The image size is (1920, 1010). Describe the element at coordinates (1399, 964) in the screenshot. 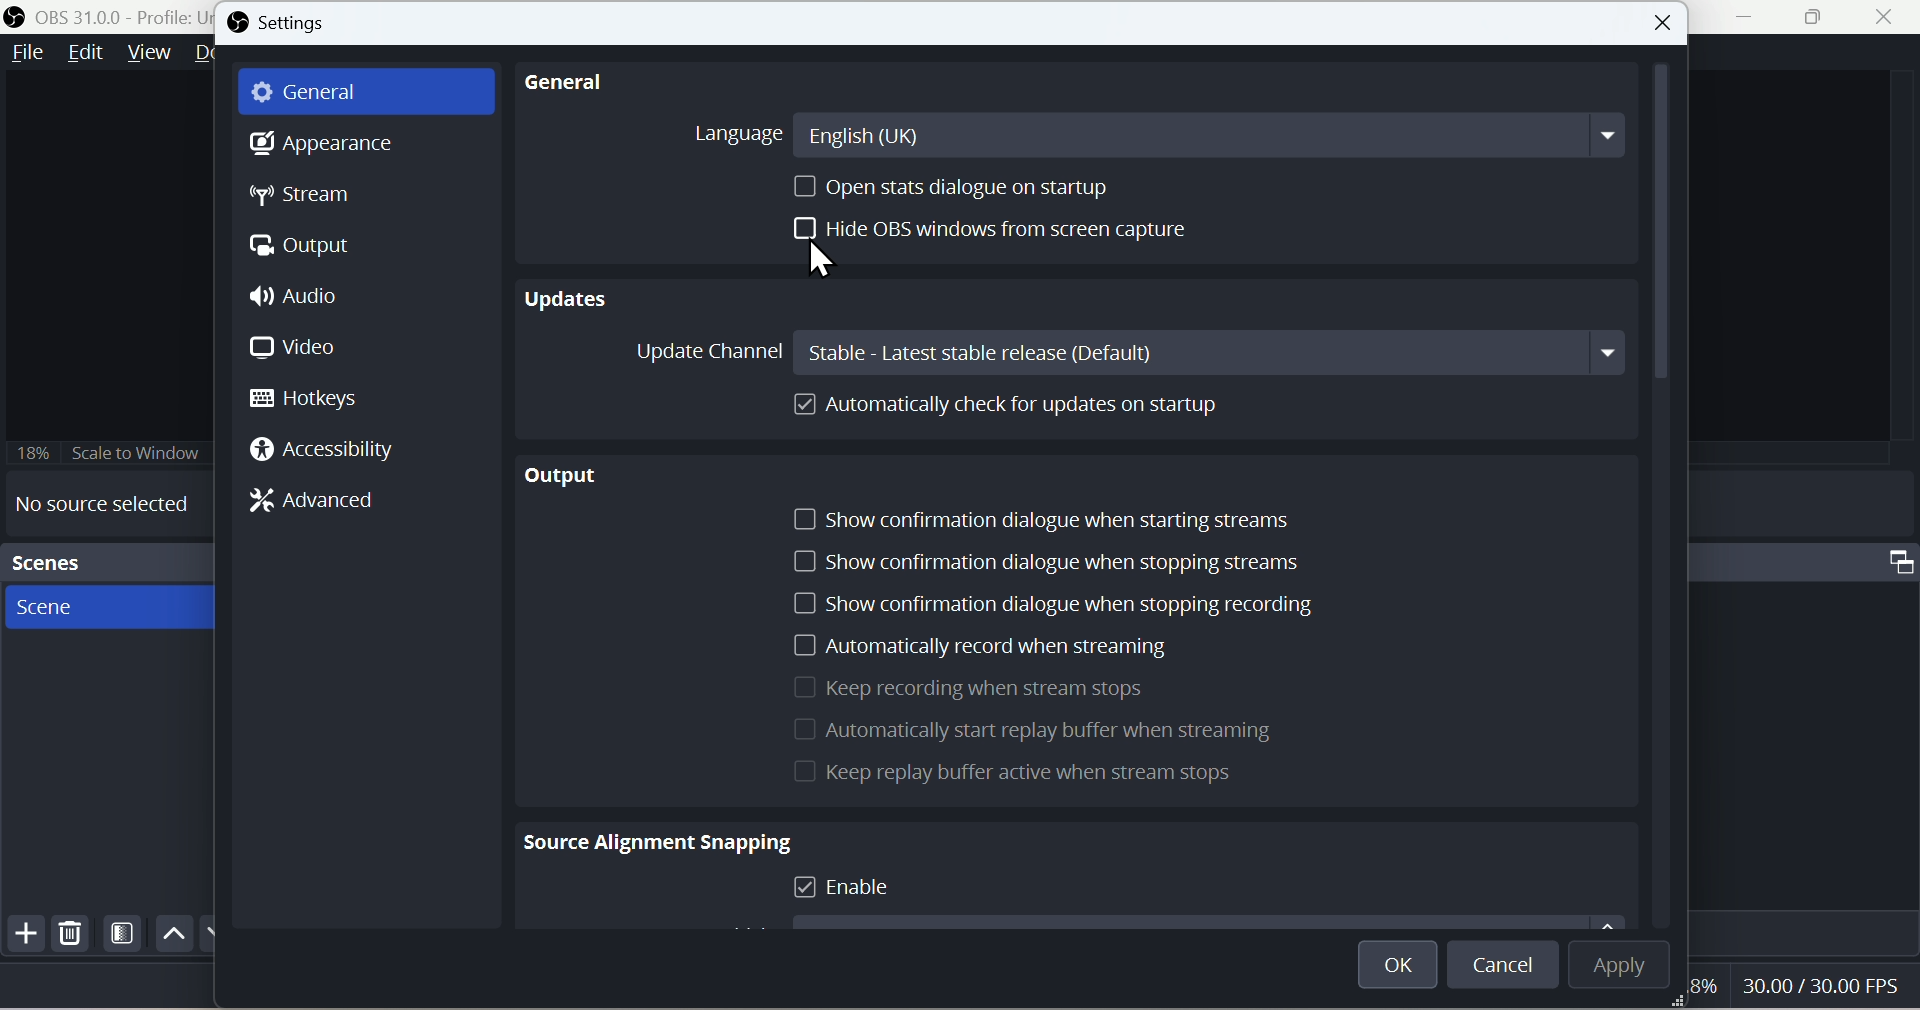

I see `OK` at that location.